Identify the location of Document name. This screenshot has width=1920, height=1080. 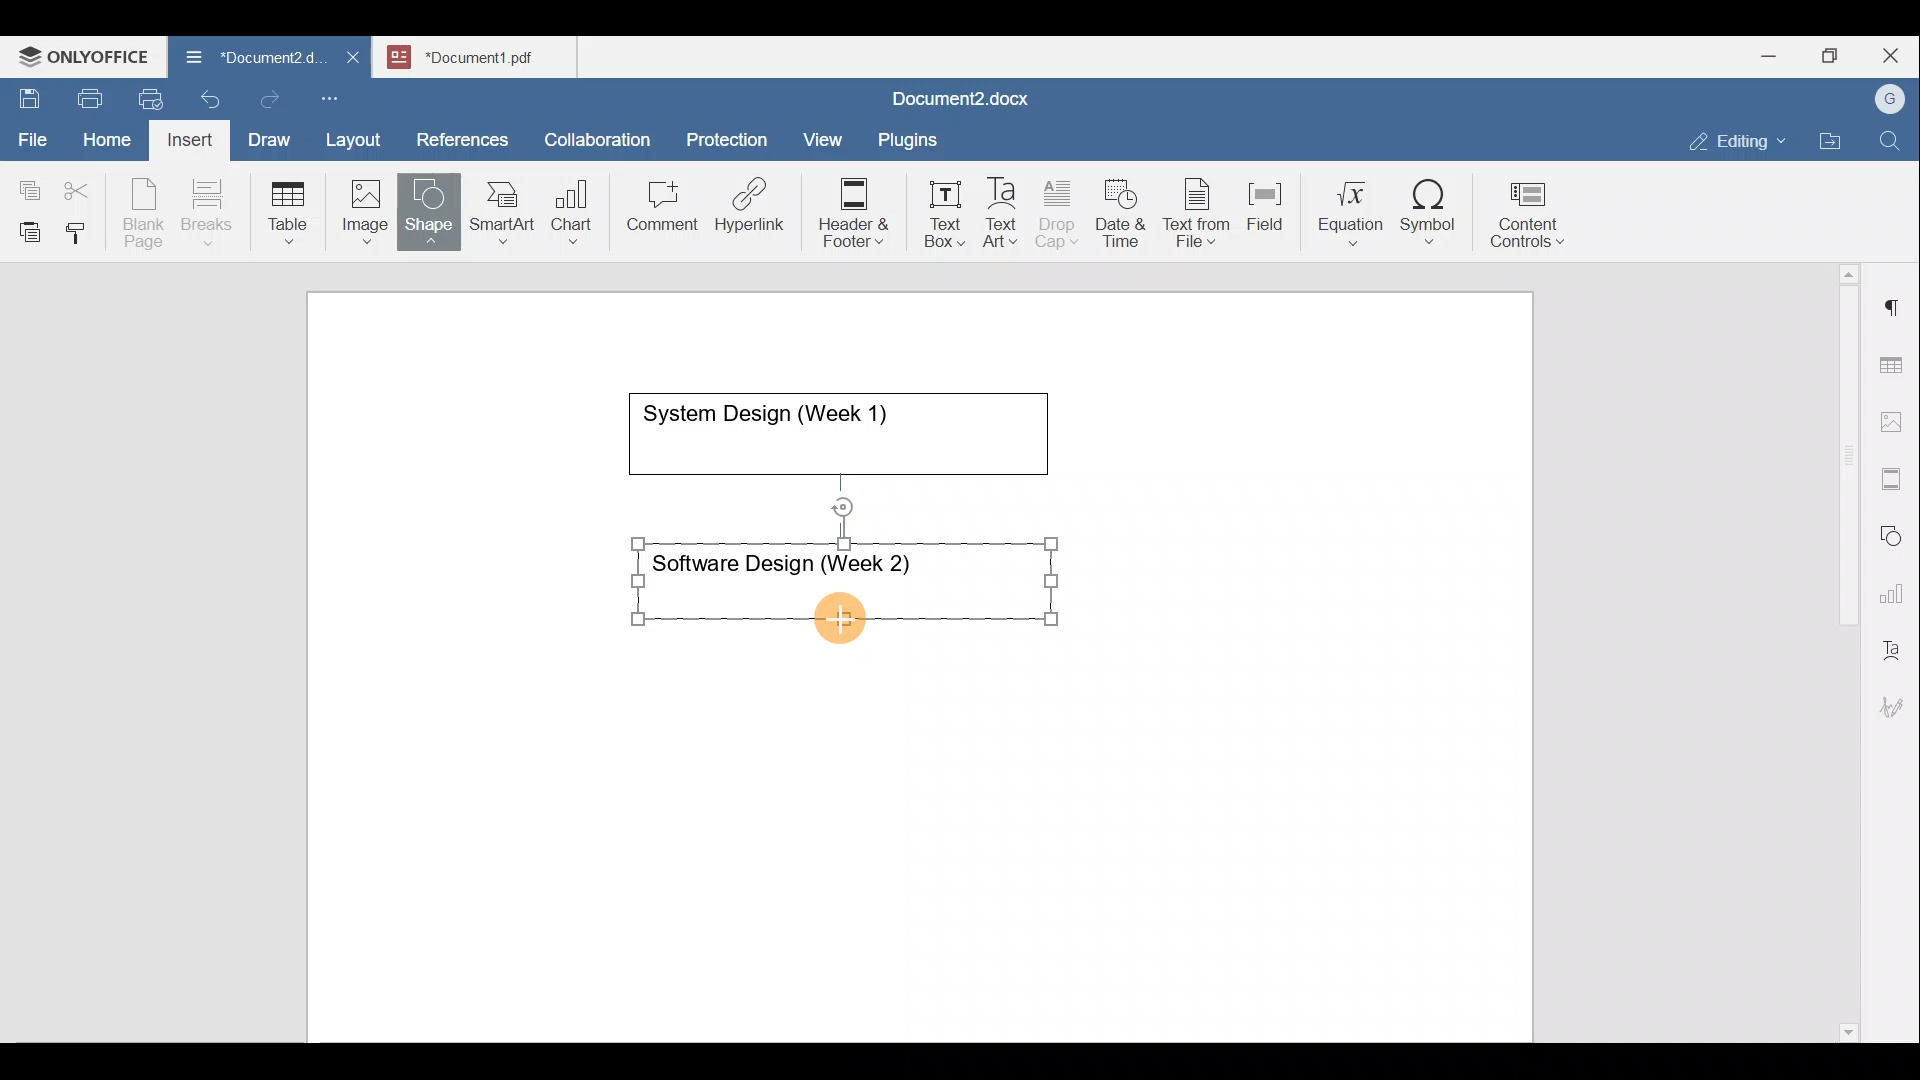
(956, 101).